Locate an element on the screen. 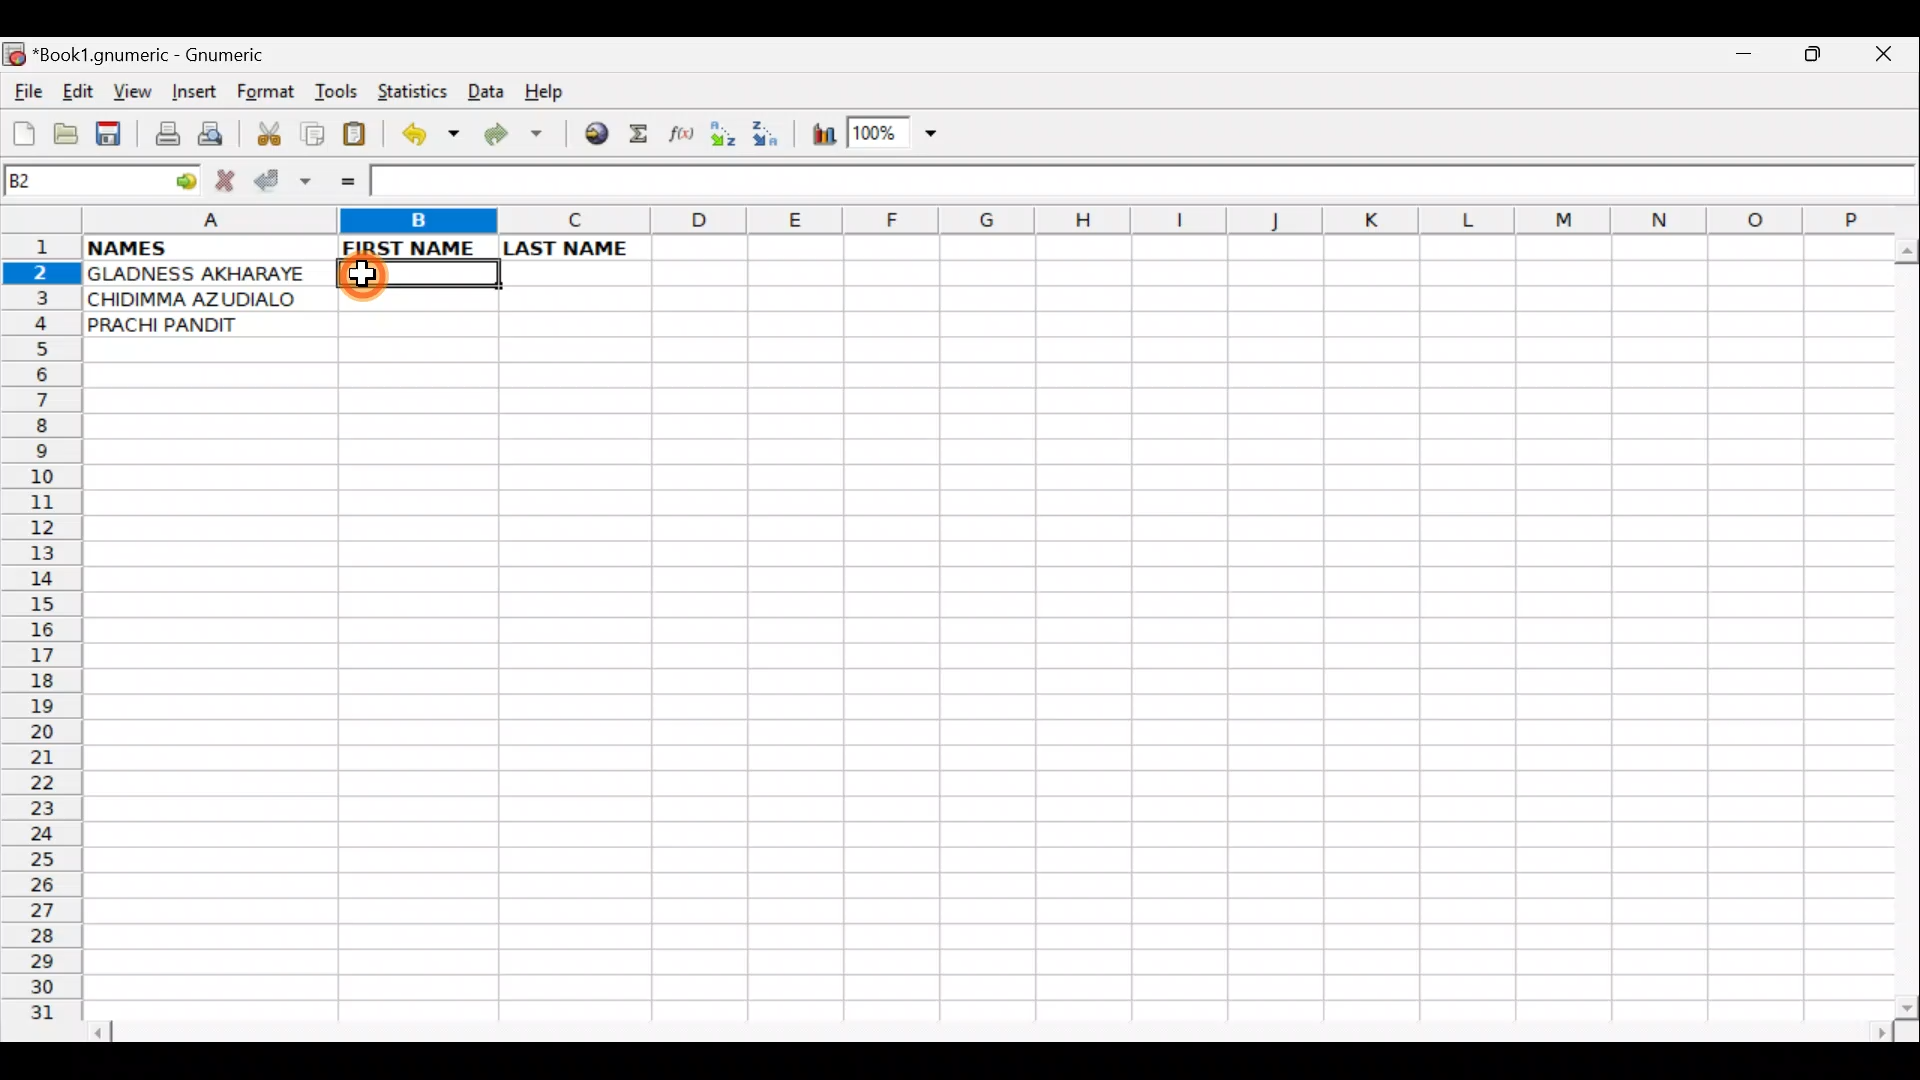 Image resolution: width=1920 pixels, height=1080 pixels. Columns is located at coordinates (985, 219).